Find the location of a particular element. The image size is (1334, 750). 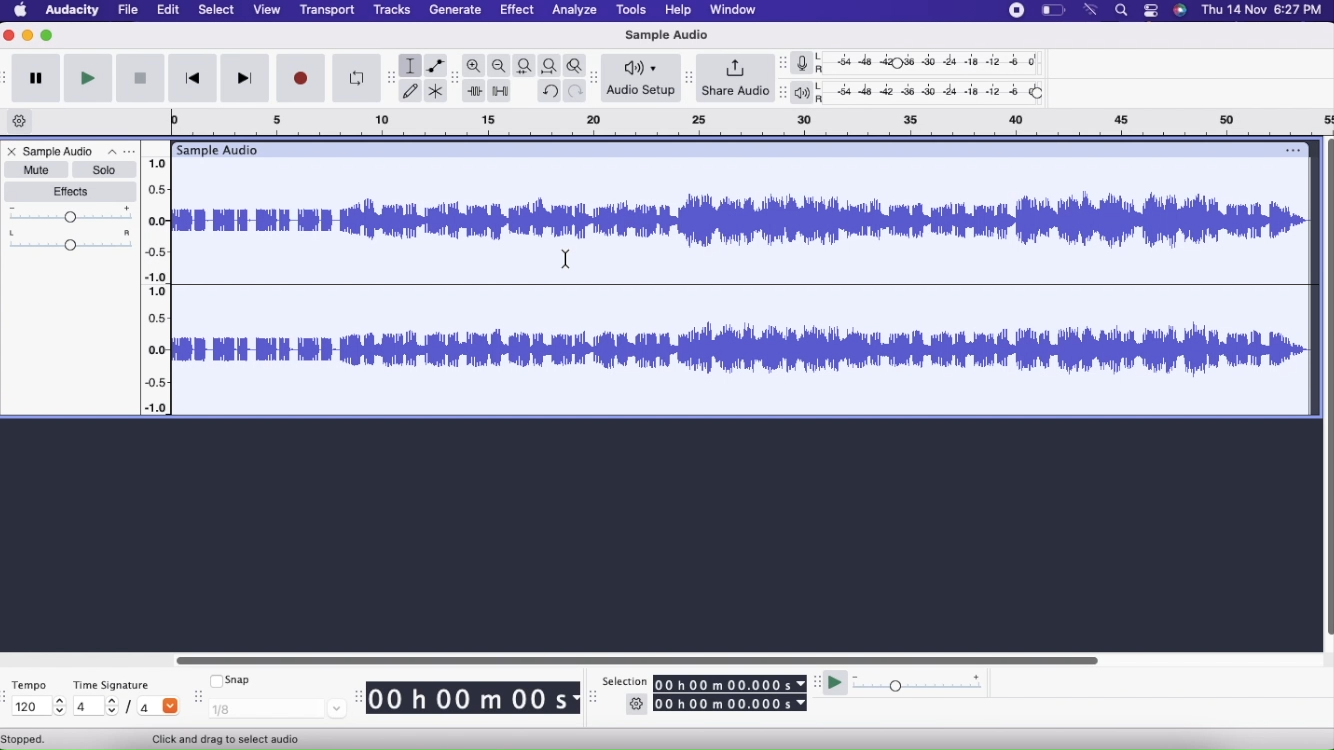

Skip to start is located at coordinates (193, 78).